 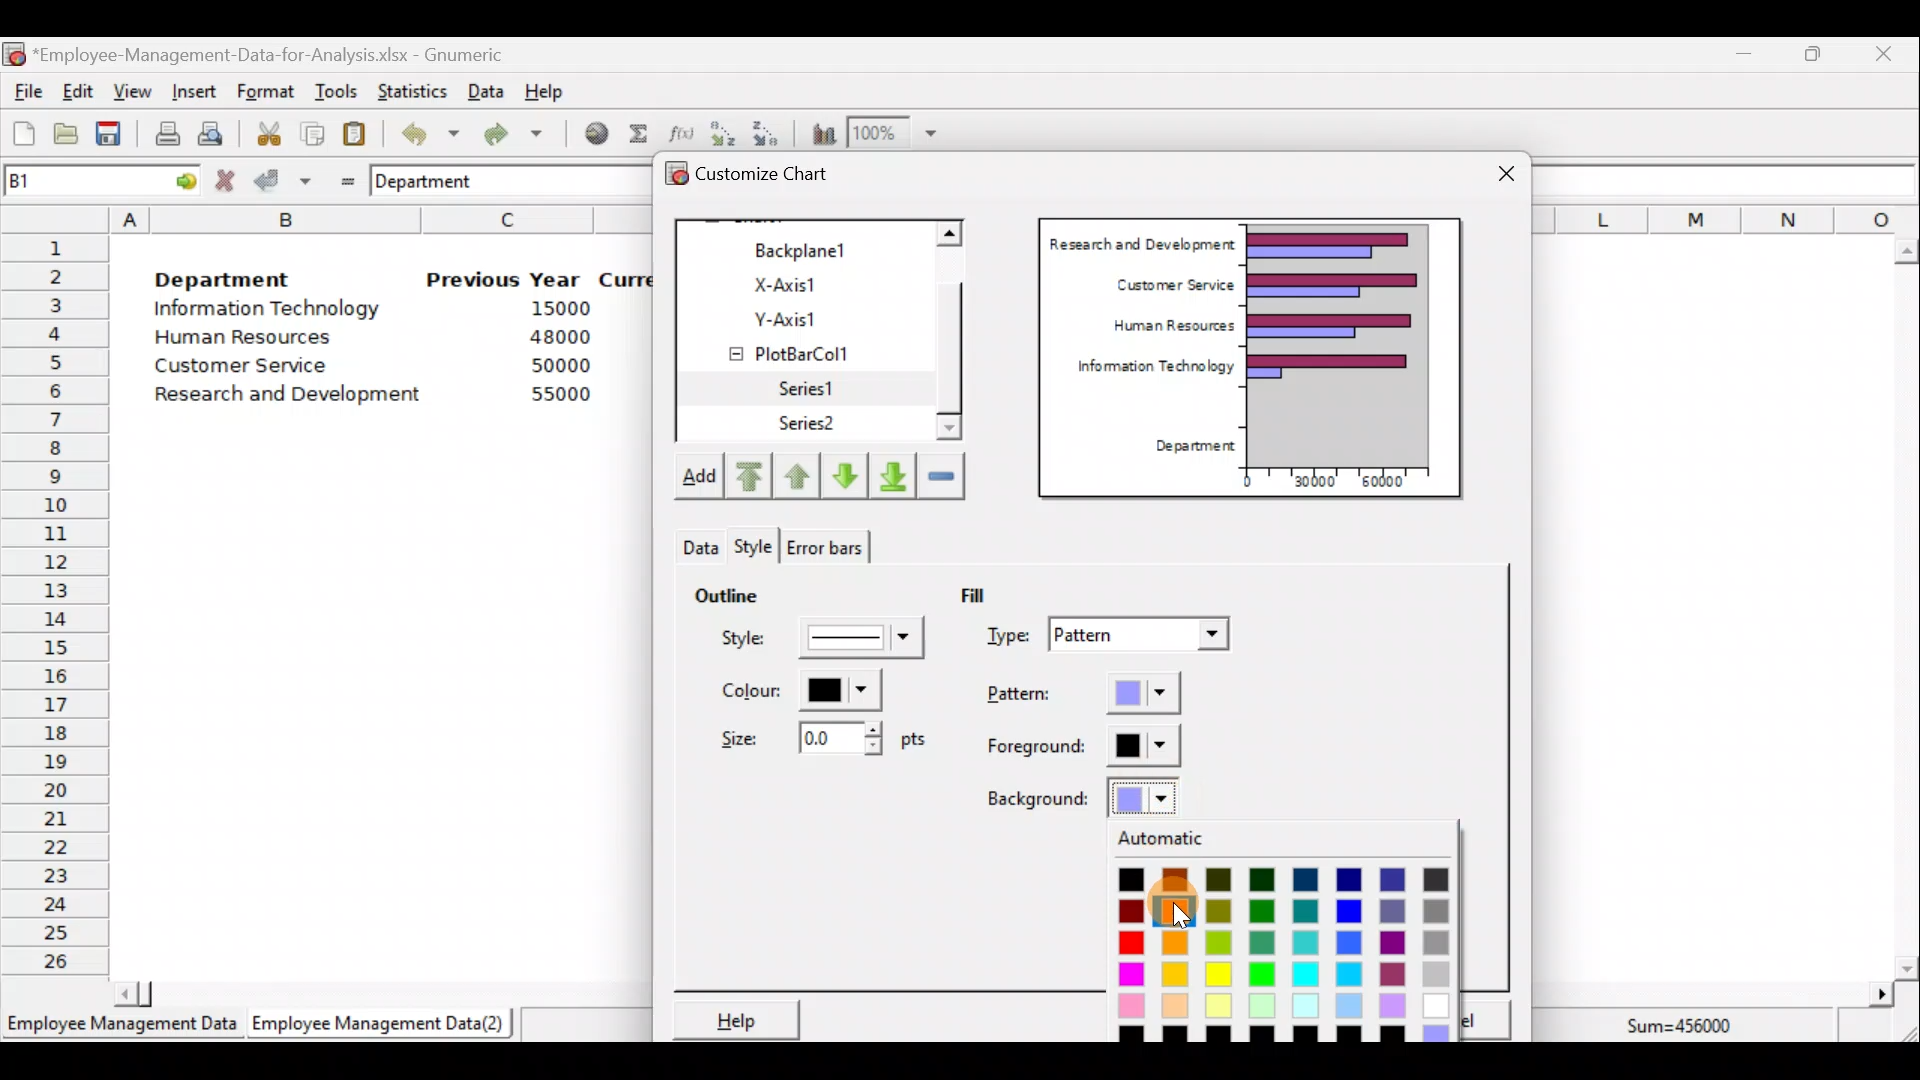 What do you see at coordinates (274, 53) in the screenshot?
I see `‘Employee-Management-Data-for-Analysis.xlsx - Gnumeric` at bounding box center [274, 53].